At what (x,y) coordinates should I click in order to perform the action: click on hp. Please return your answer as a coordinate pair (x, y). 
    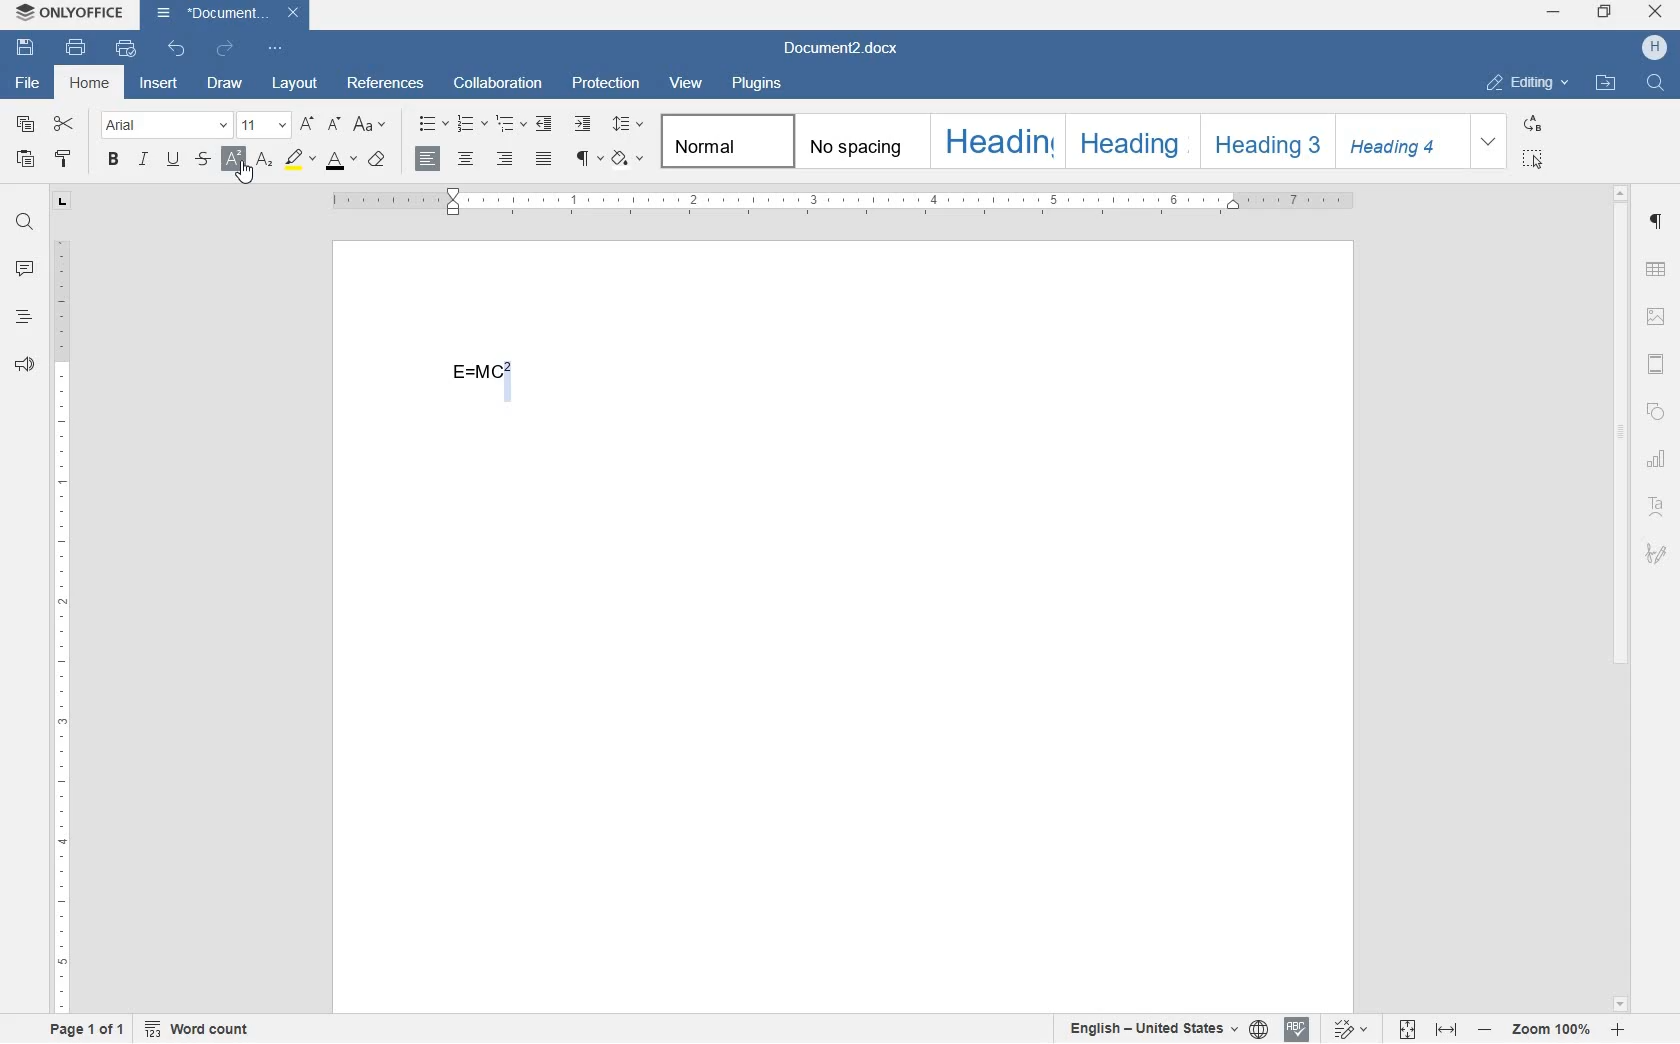
    Looking at the image, I should click on (1655, 48).